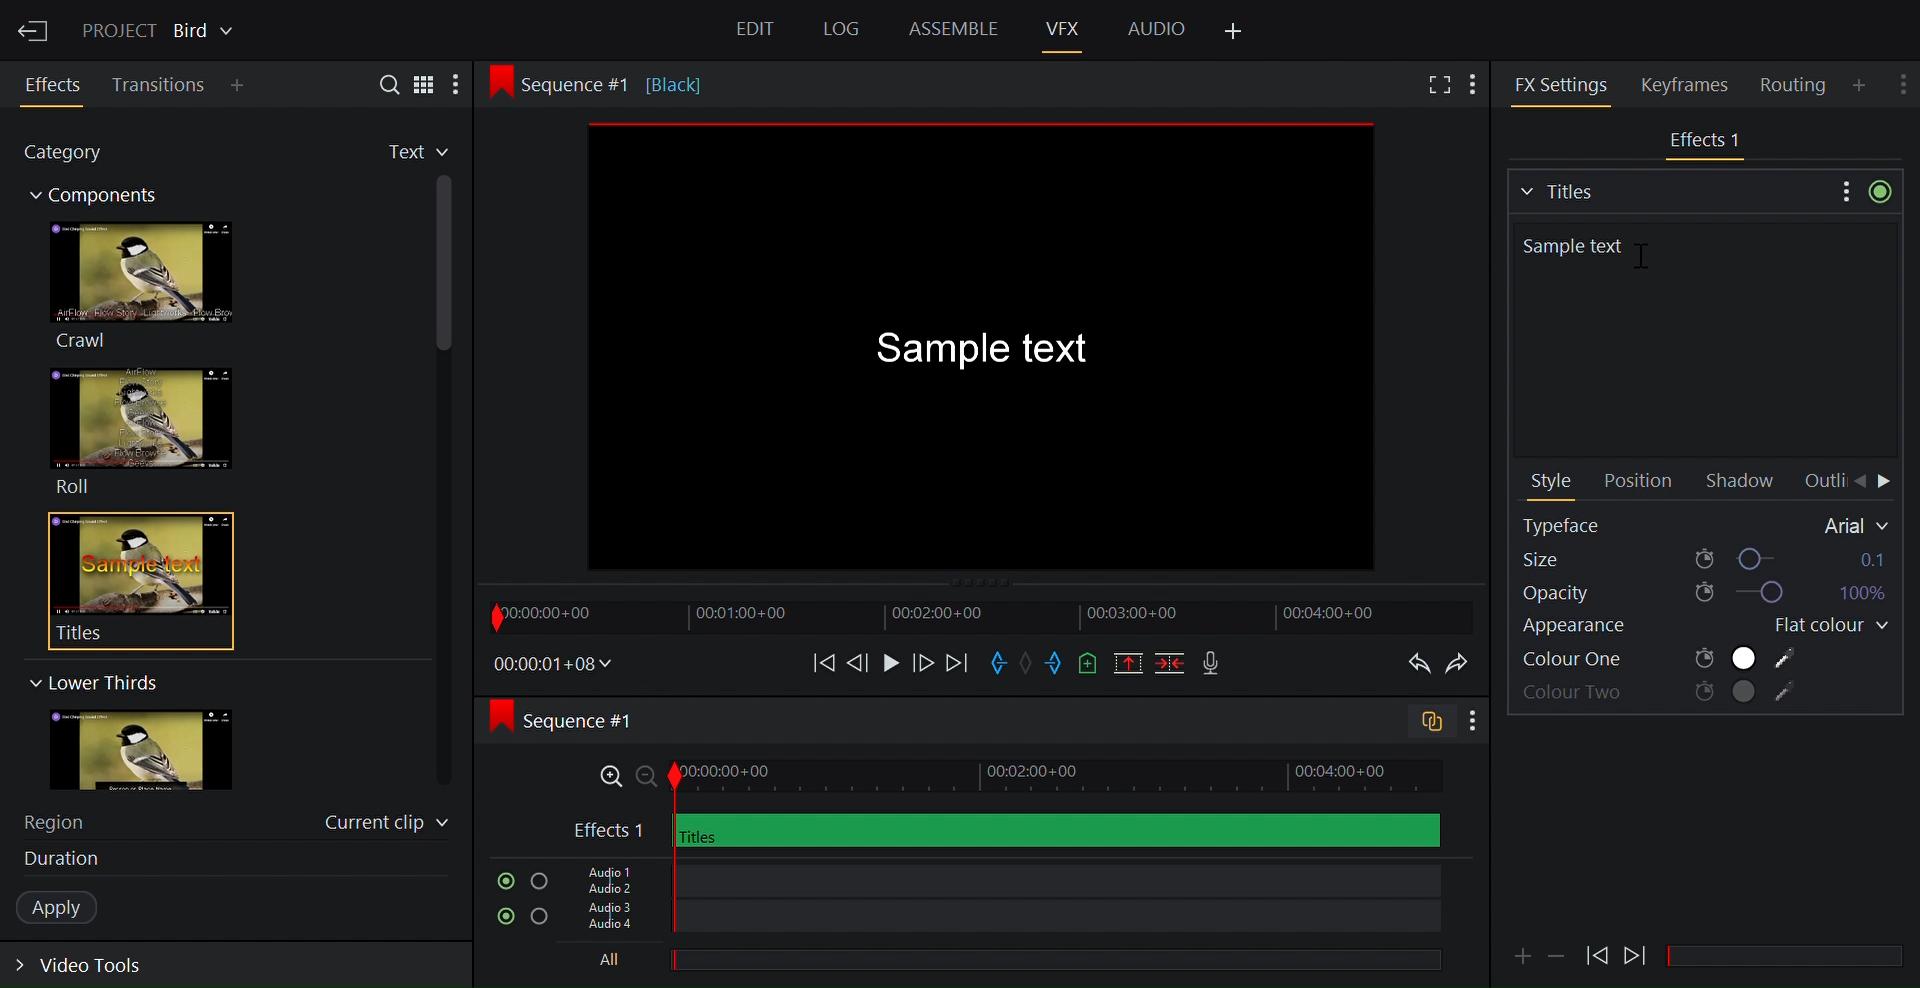  What do you see at coordinates (1693, 84) in the screenshot?
I see `Keyframes` at bounding box center [1693, 84].